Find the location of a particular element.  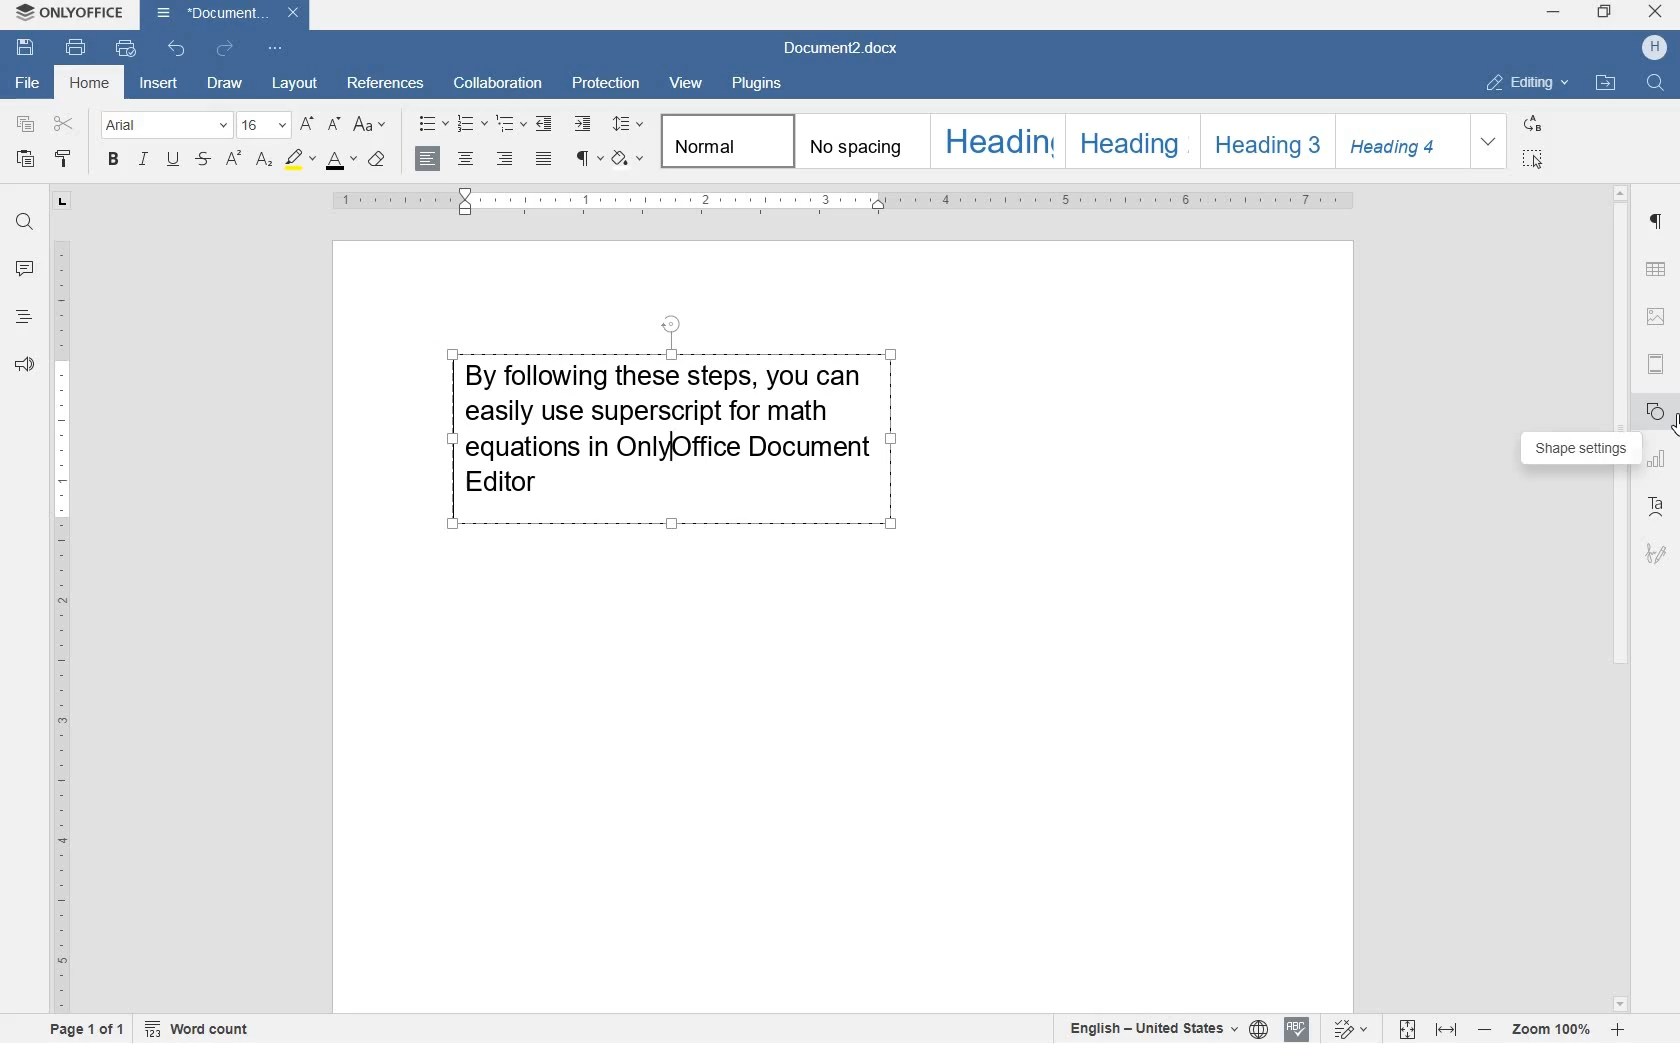

ruler is located at coordinates (60, 626).